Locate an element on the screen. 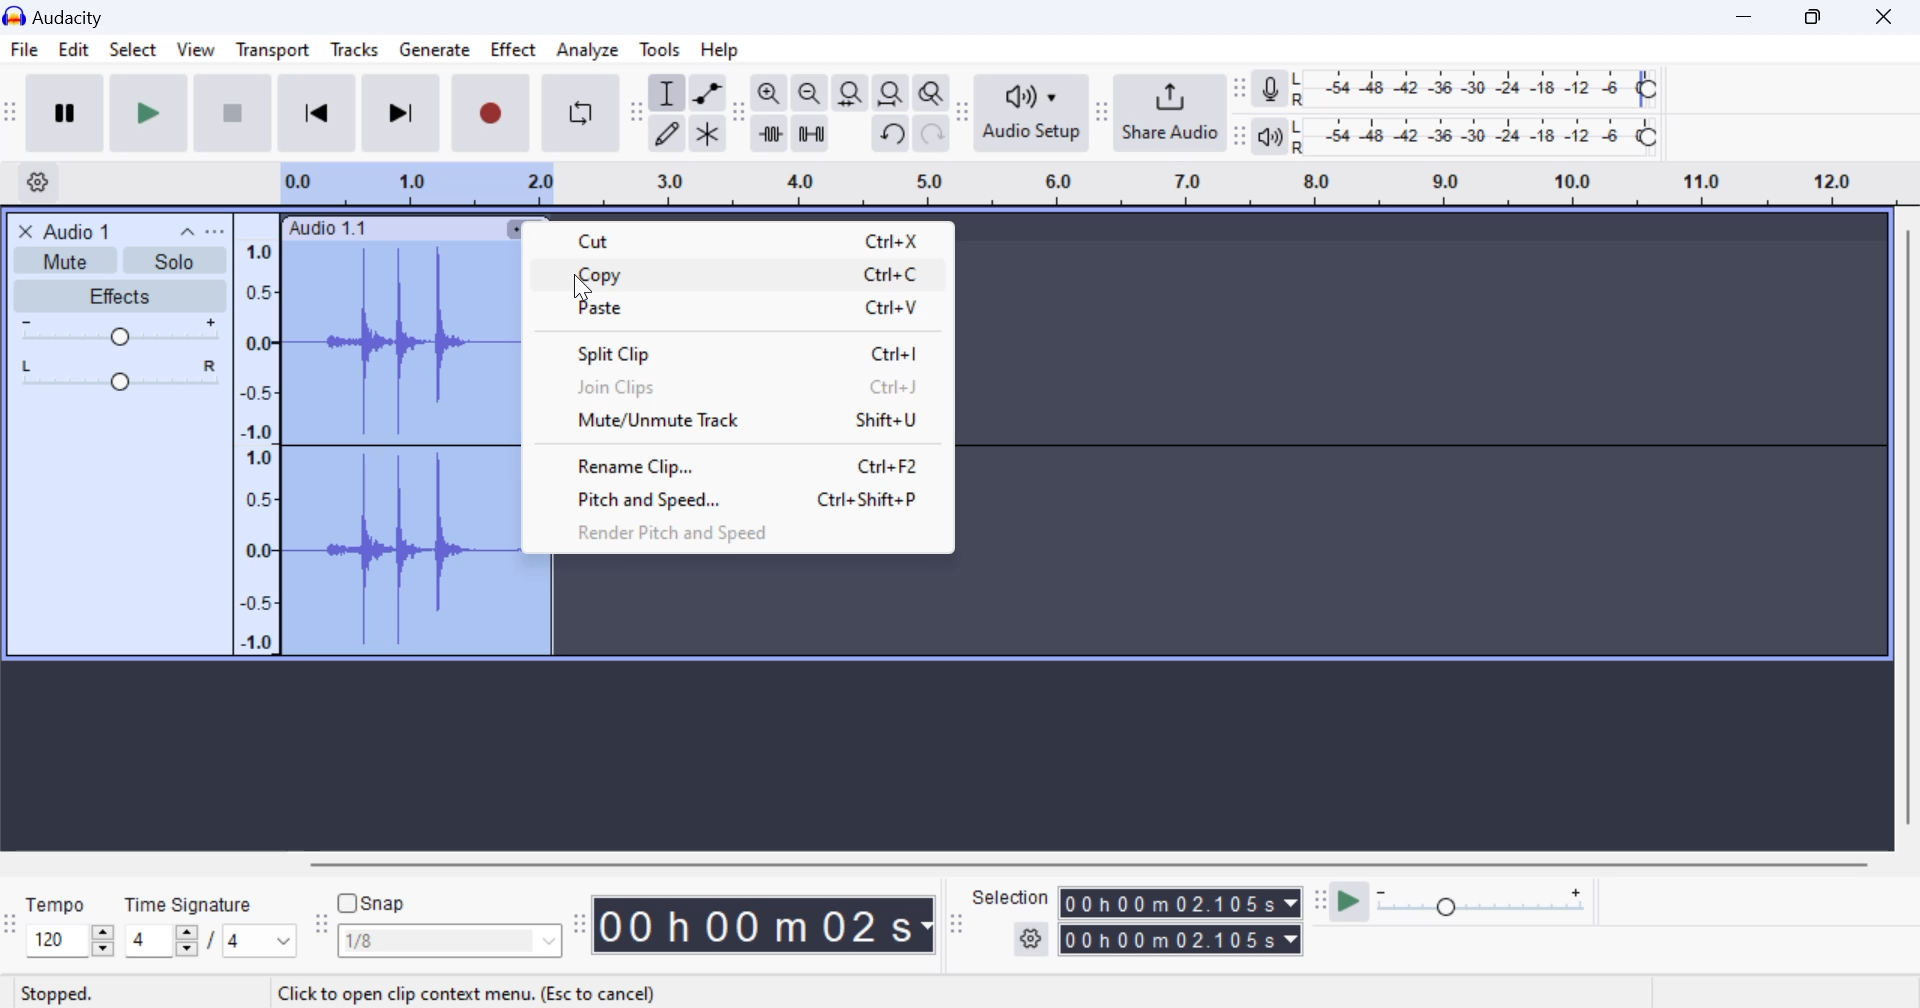 The image size is (1920, 1008). envelop tool is located at coordinates (707, 95).